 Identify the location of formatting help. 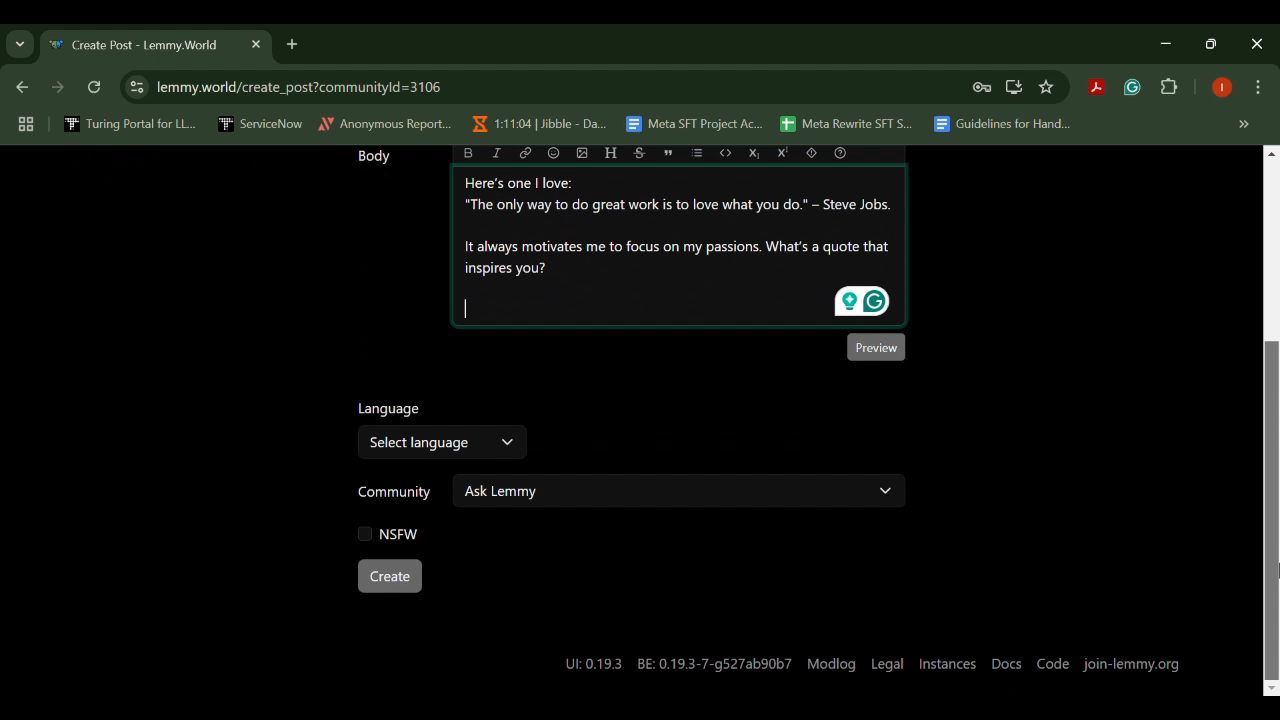
(839, 153).